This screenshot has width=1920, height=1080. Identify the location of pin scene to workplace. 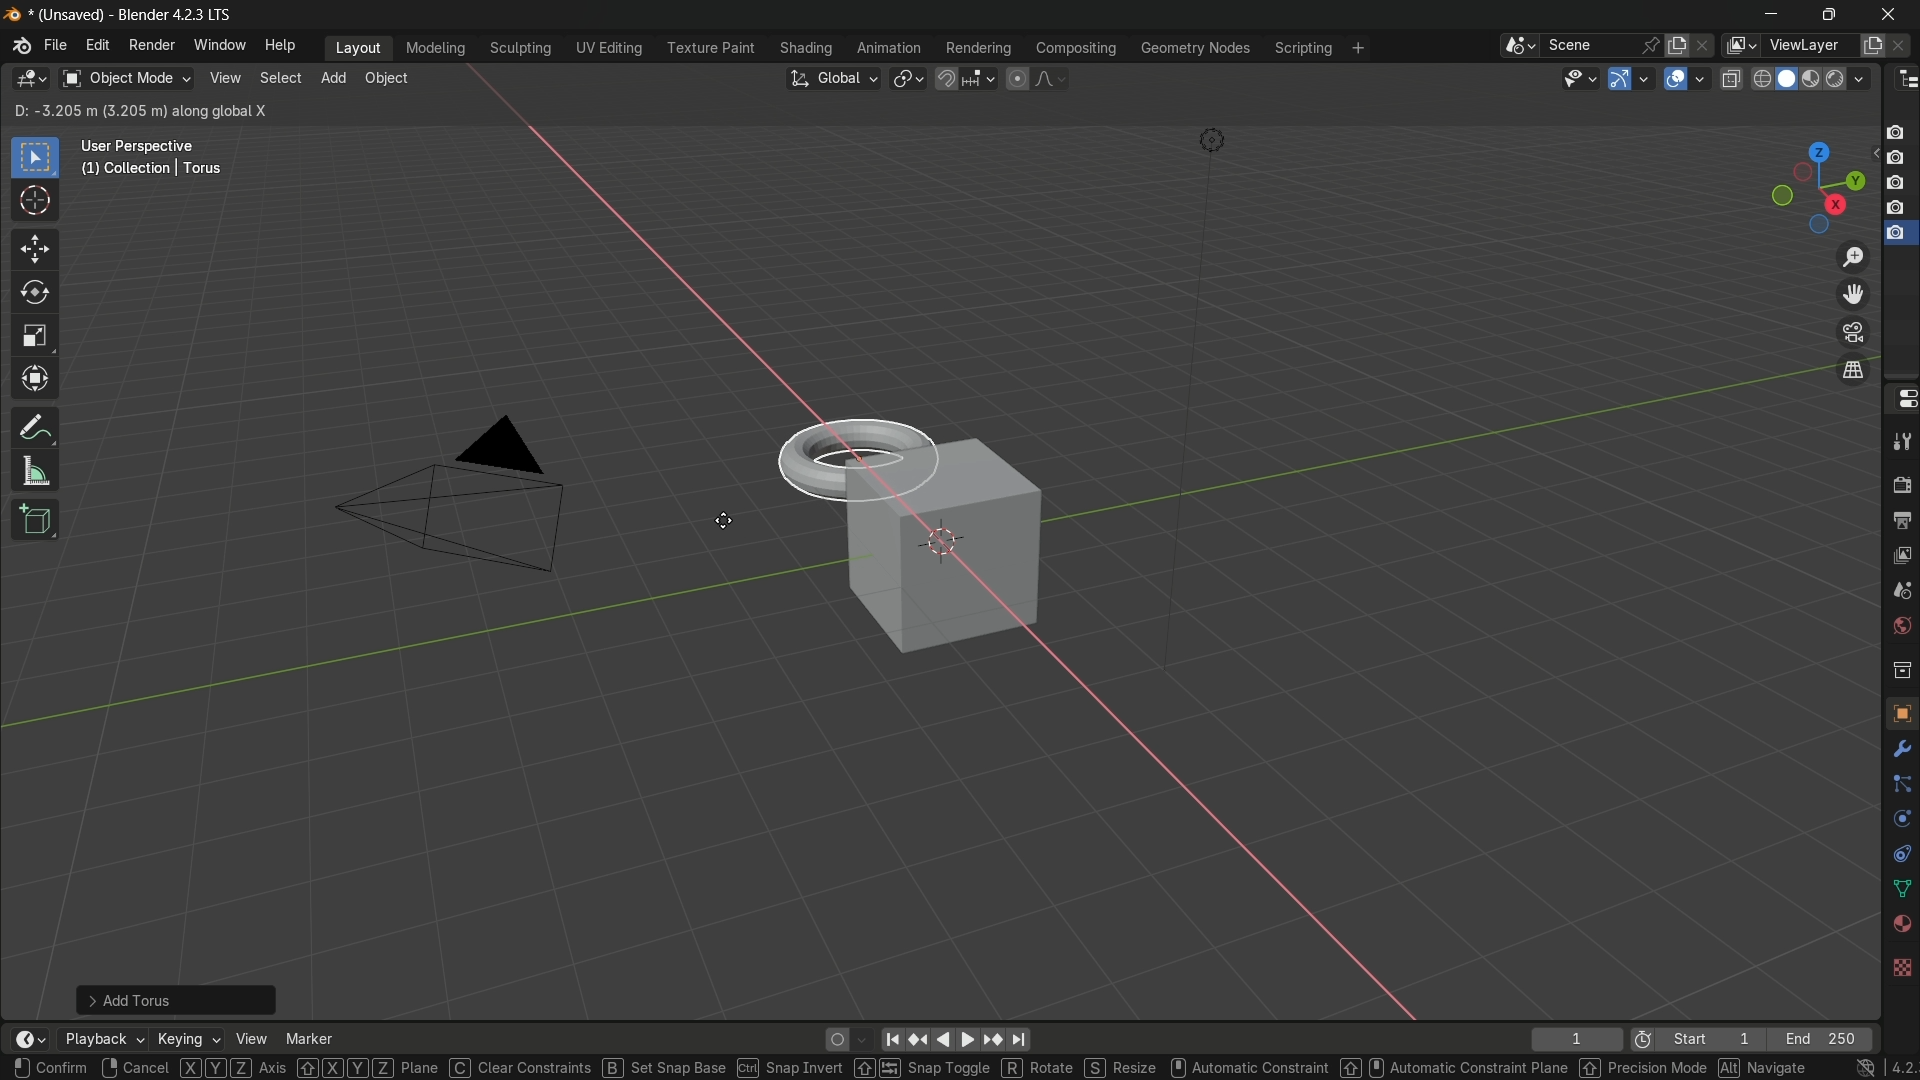
(1651, 45).